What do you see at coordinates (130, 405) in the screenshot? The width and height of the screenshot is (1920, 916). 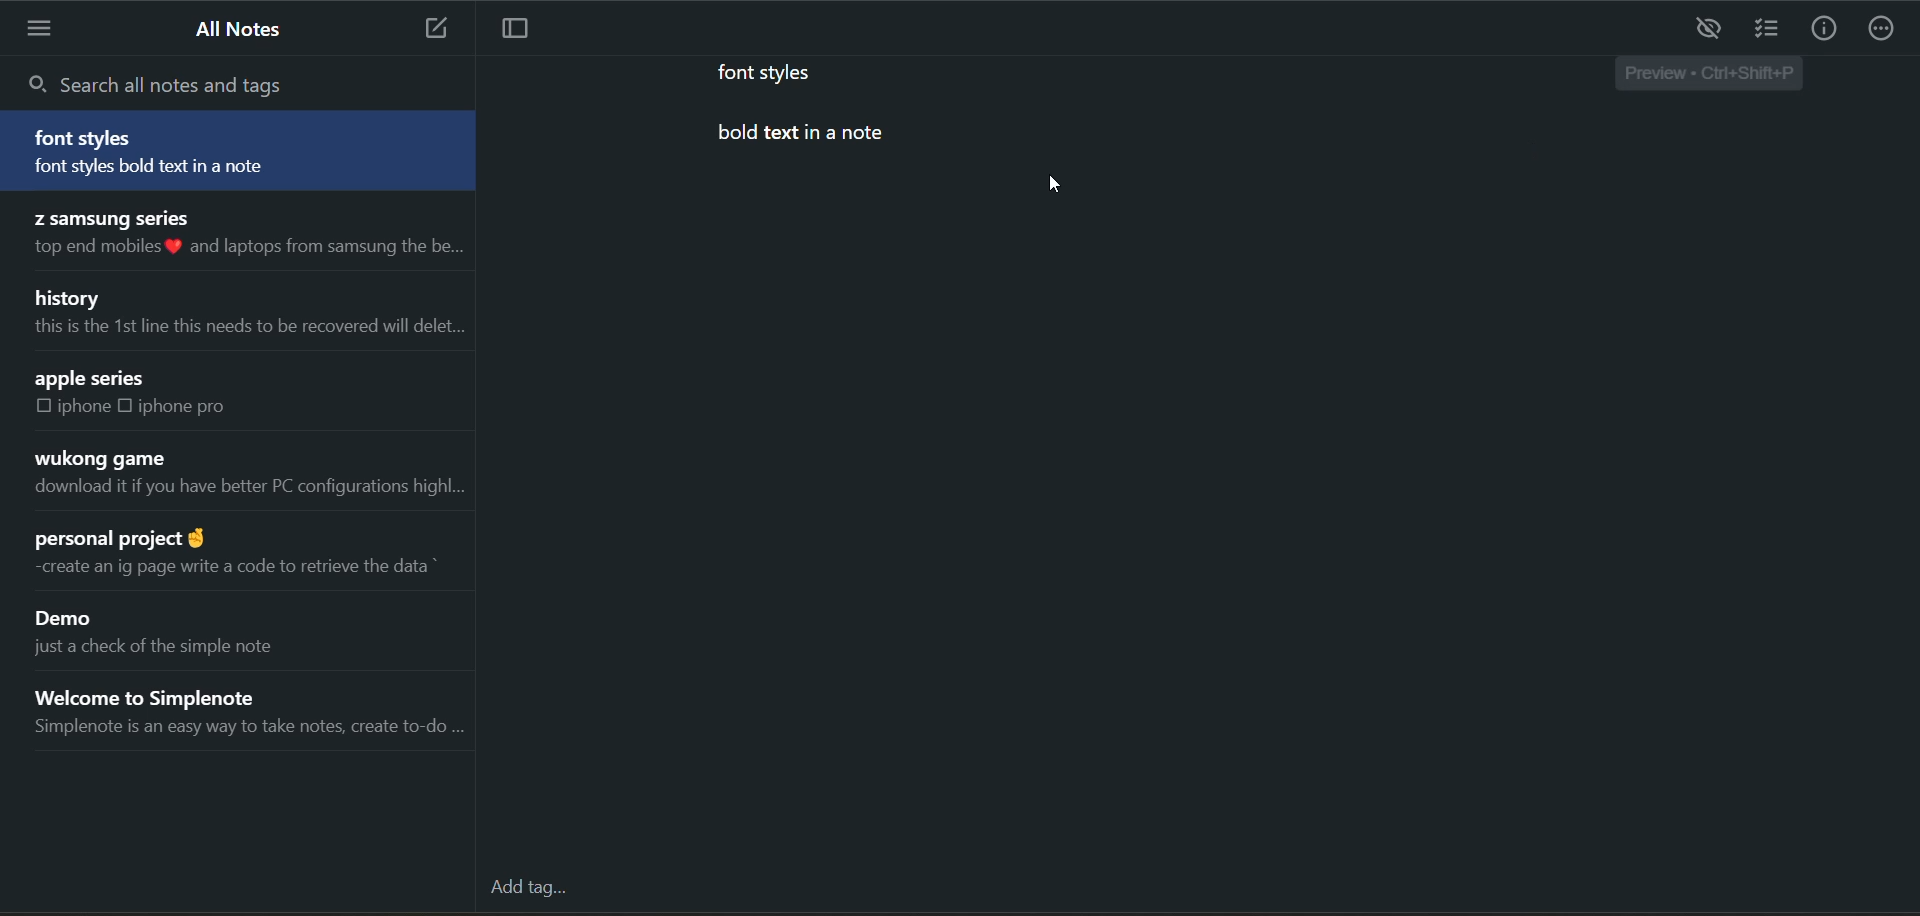 I see `checkbox` at bounding box center [130, 405].